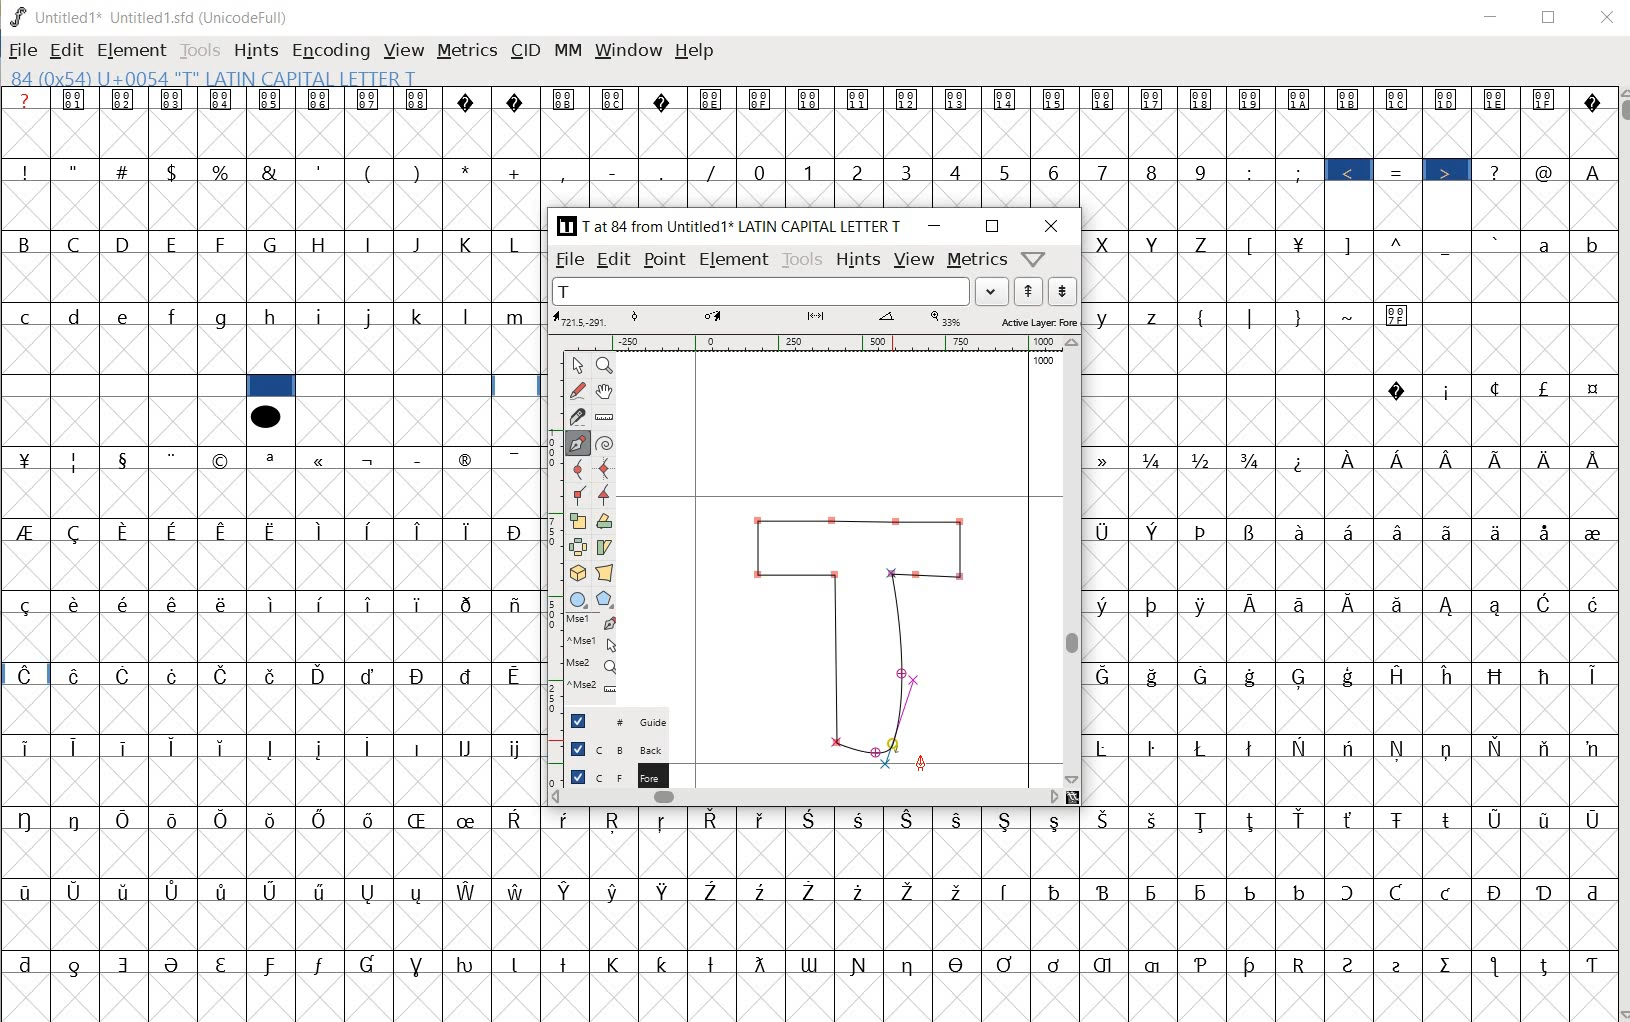  I want to click on ~, so click(1351, 317).